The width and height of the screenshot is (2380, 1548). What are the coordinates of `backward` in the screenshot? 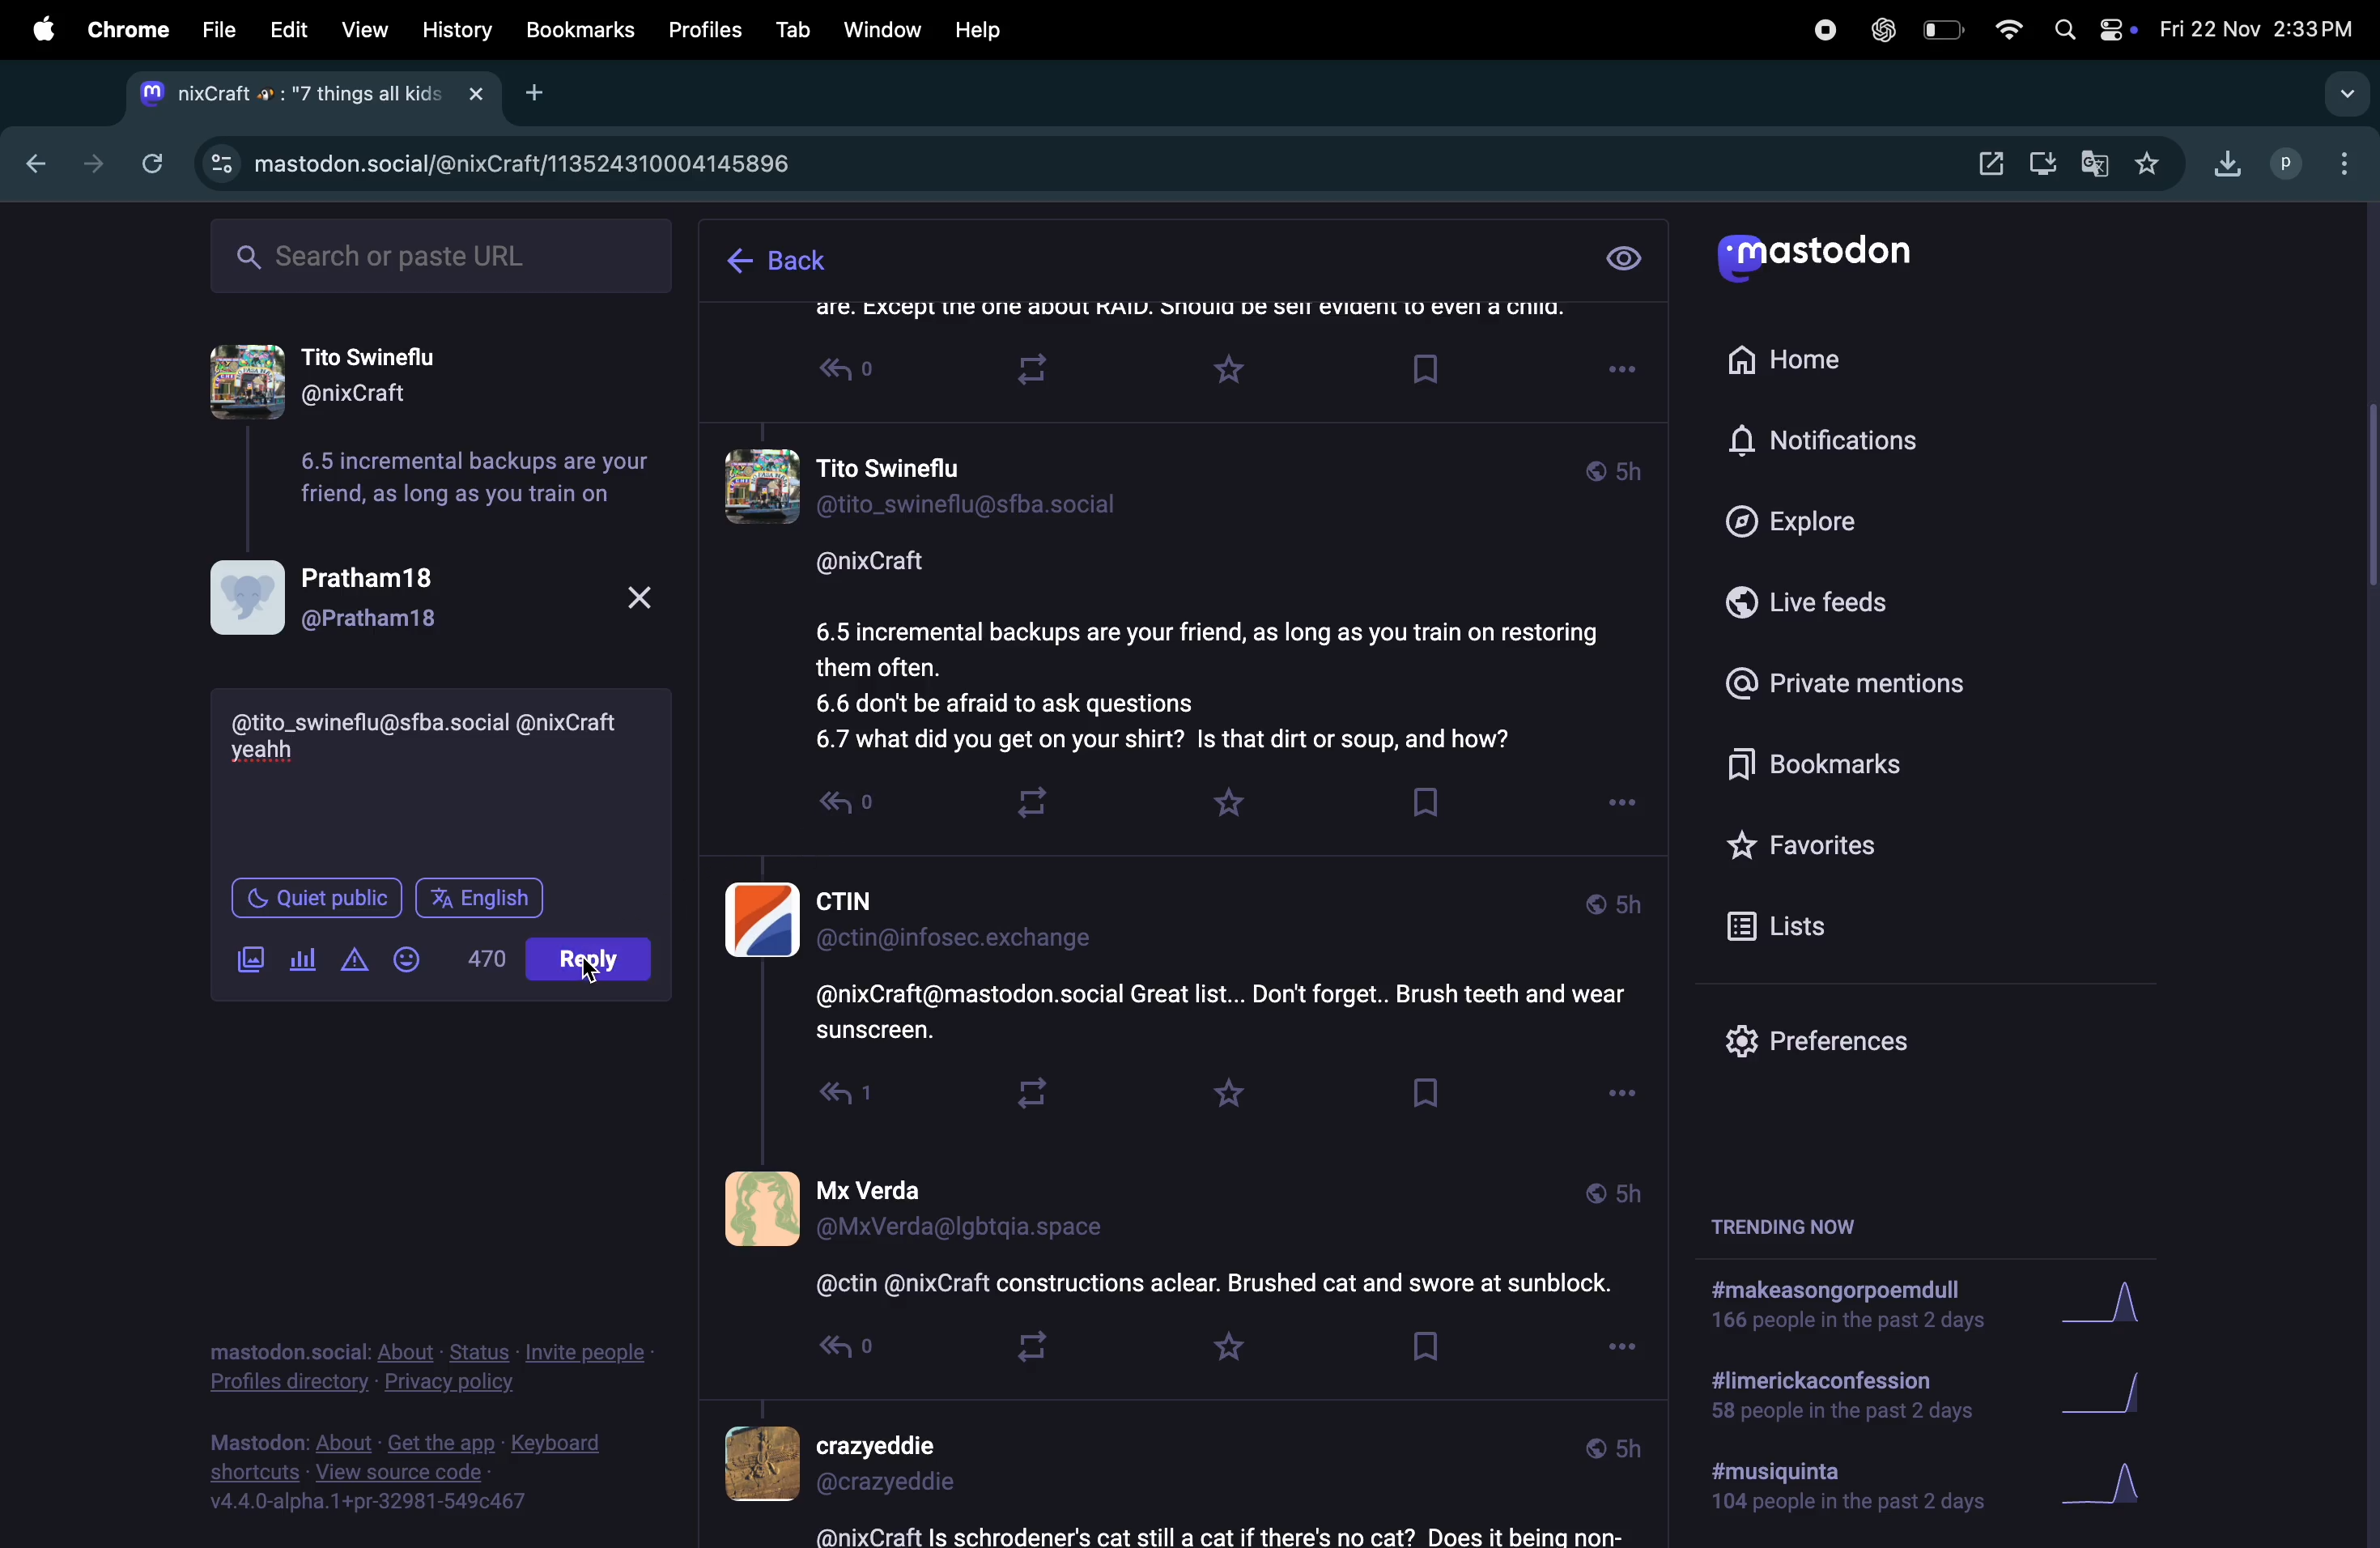 It's located at (27, 165).